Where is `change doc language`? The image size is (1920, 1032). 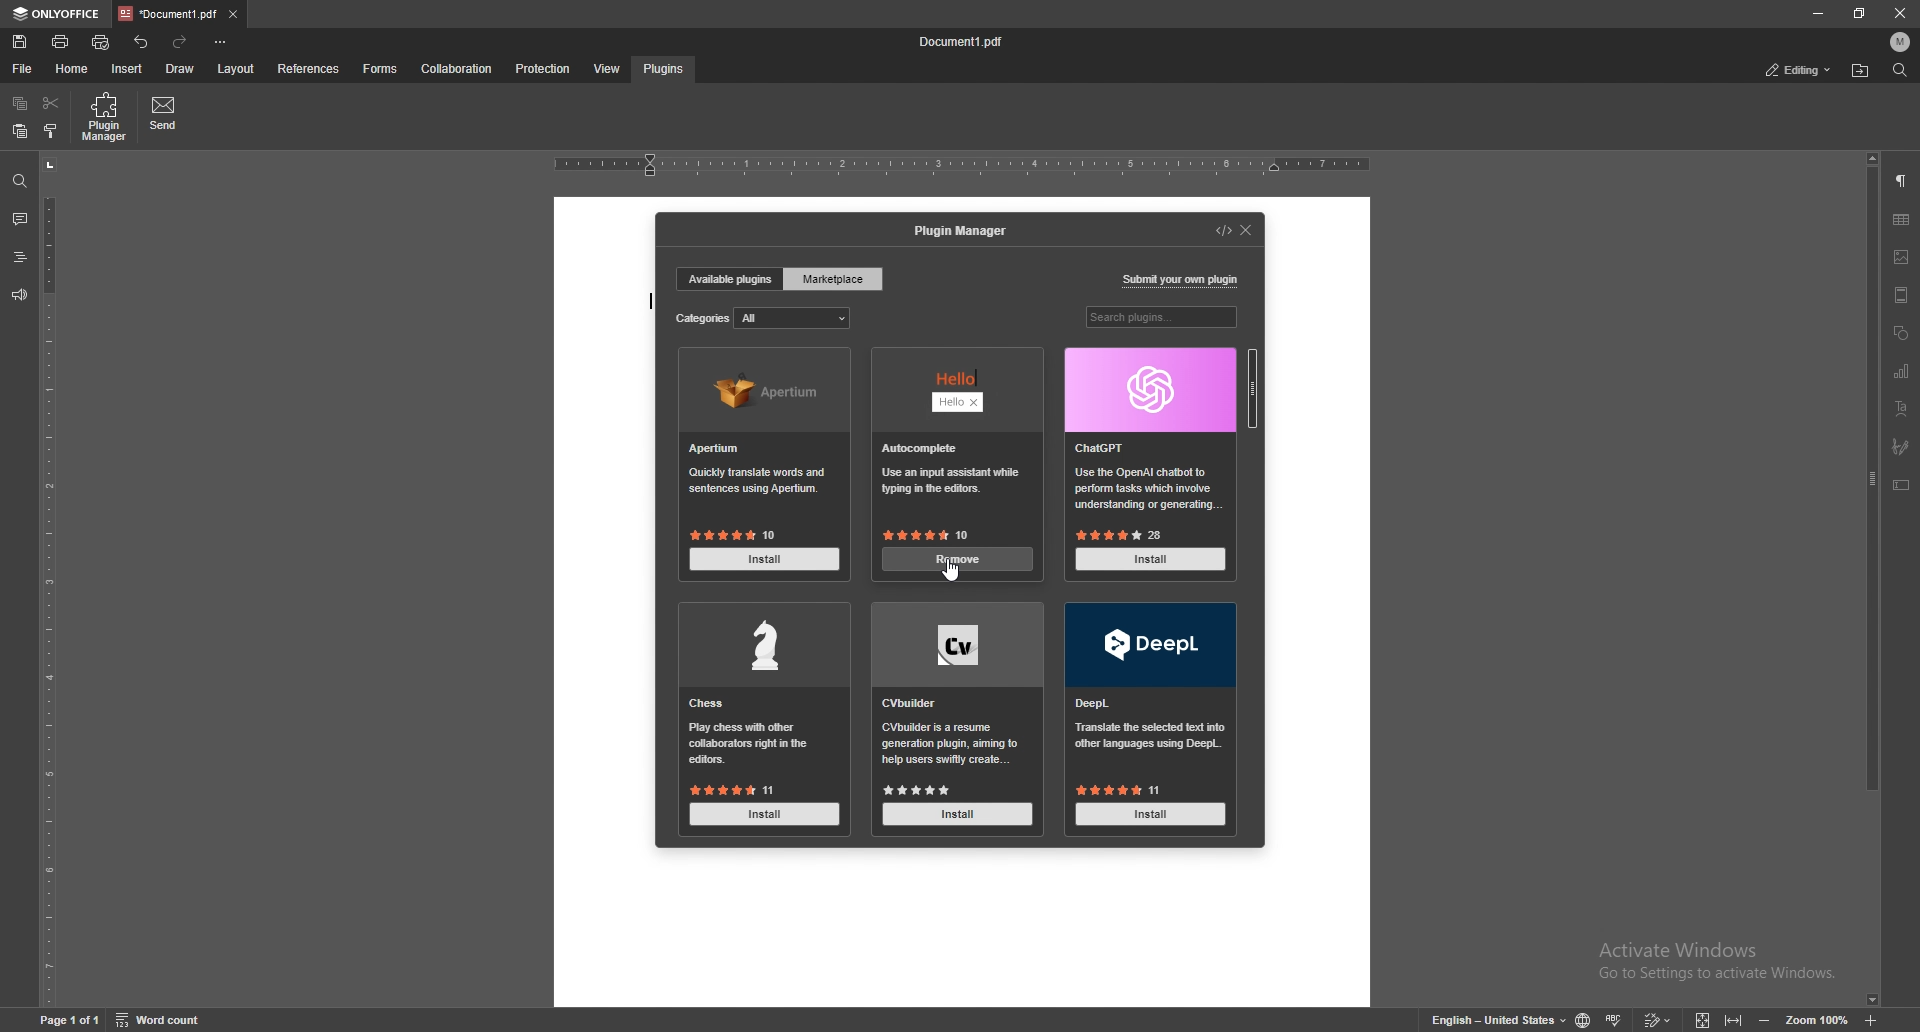
change doc language is located at coordinates (1583, 1019).